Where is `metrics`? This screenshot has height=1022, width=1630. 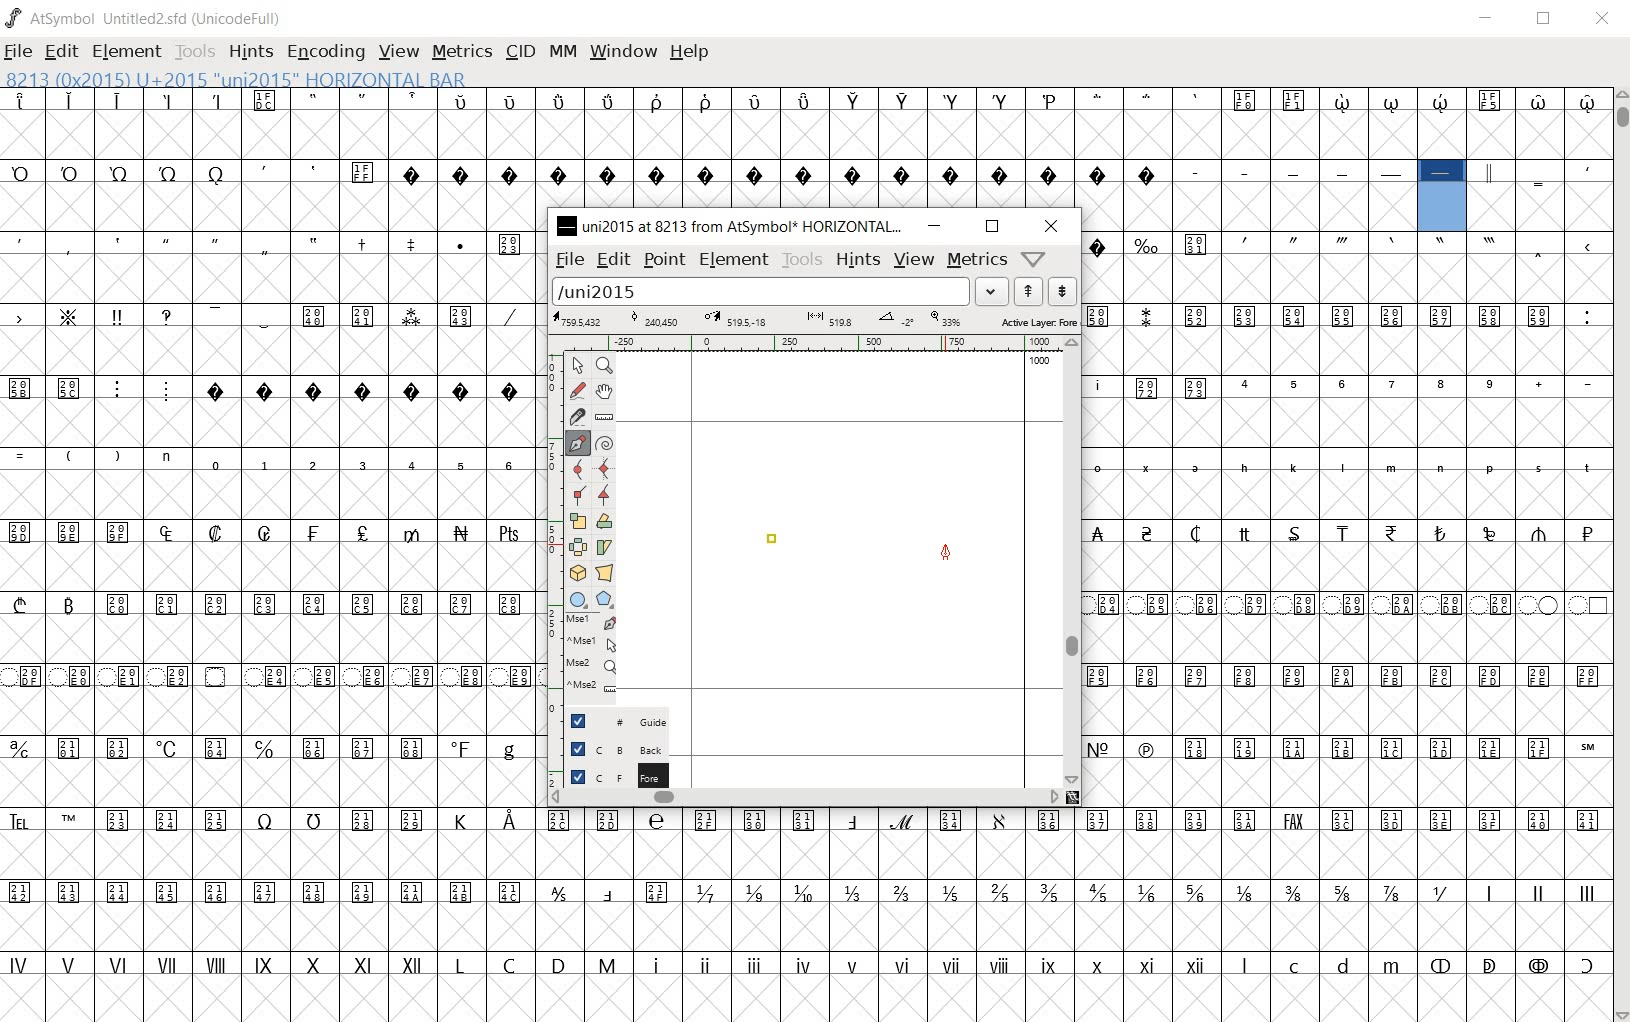 metrics is located at coordinates (975, 259).